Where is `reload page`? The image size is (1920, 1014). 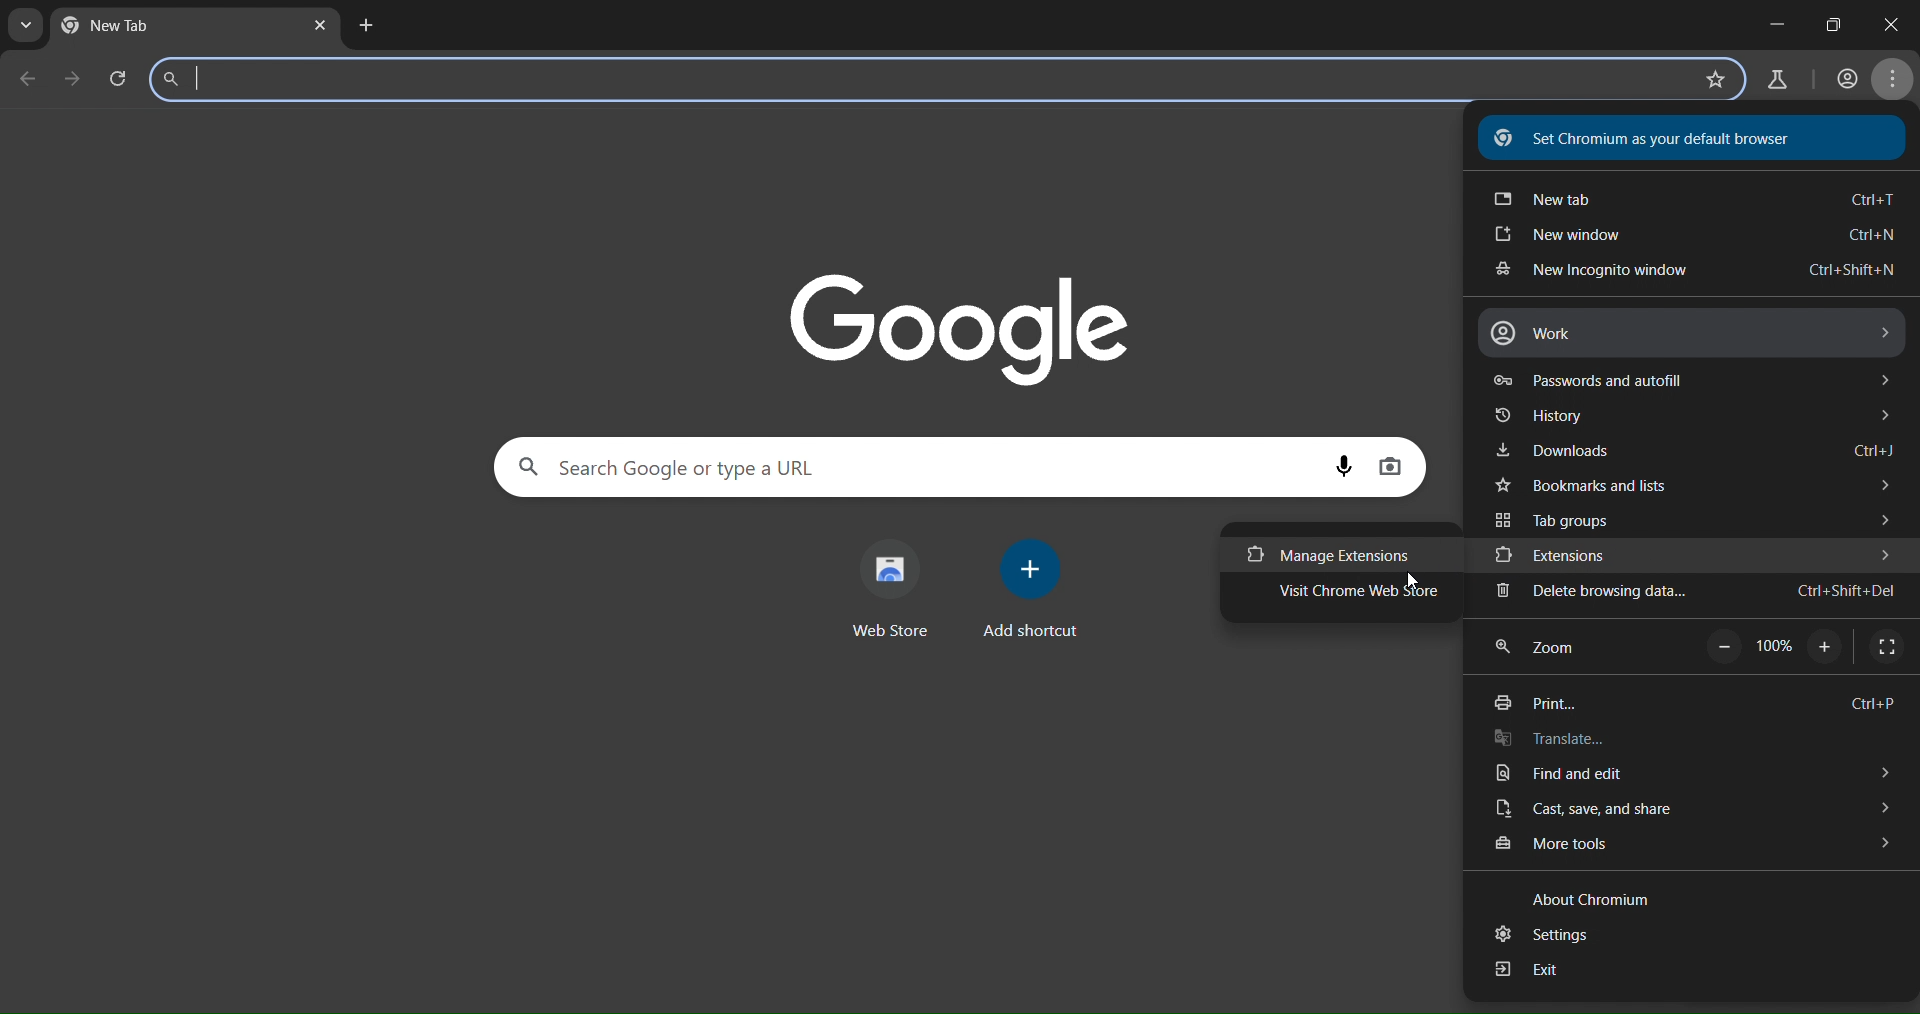 reload page is located at coordinates (118, 77).